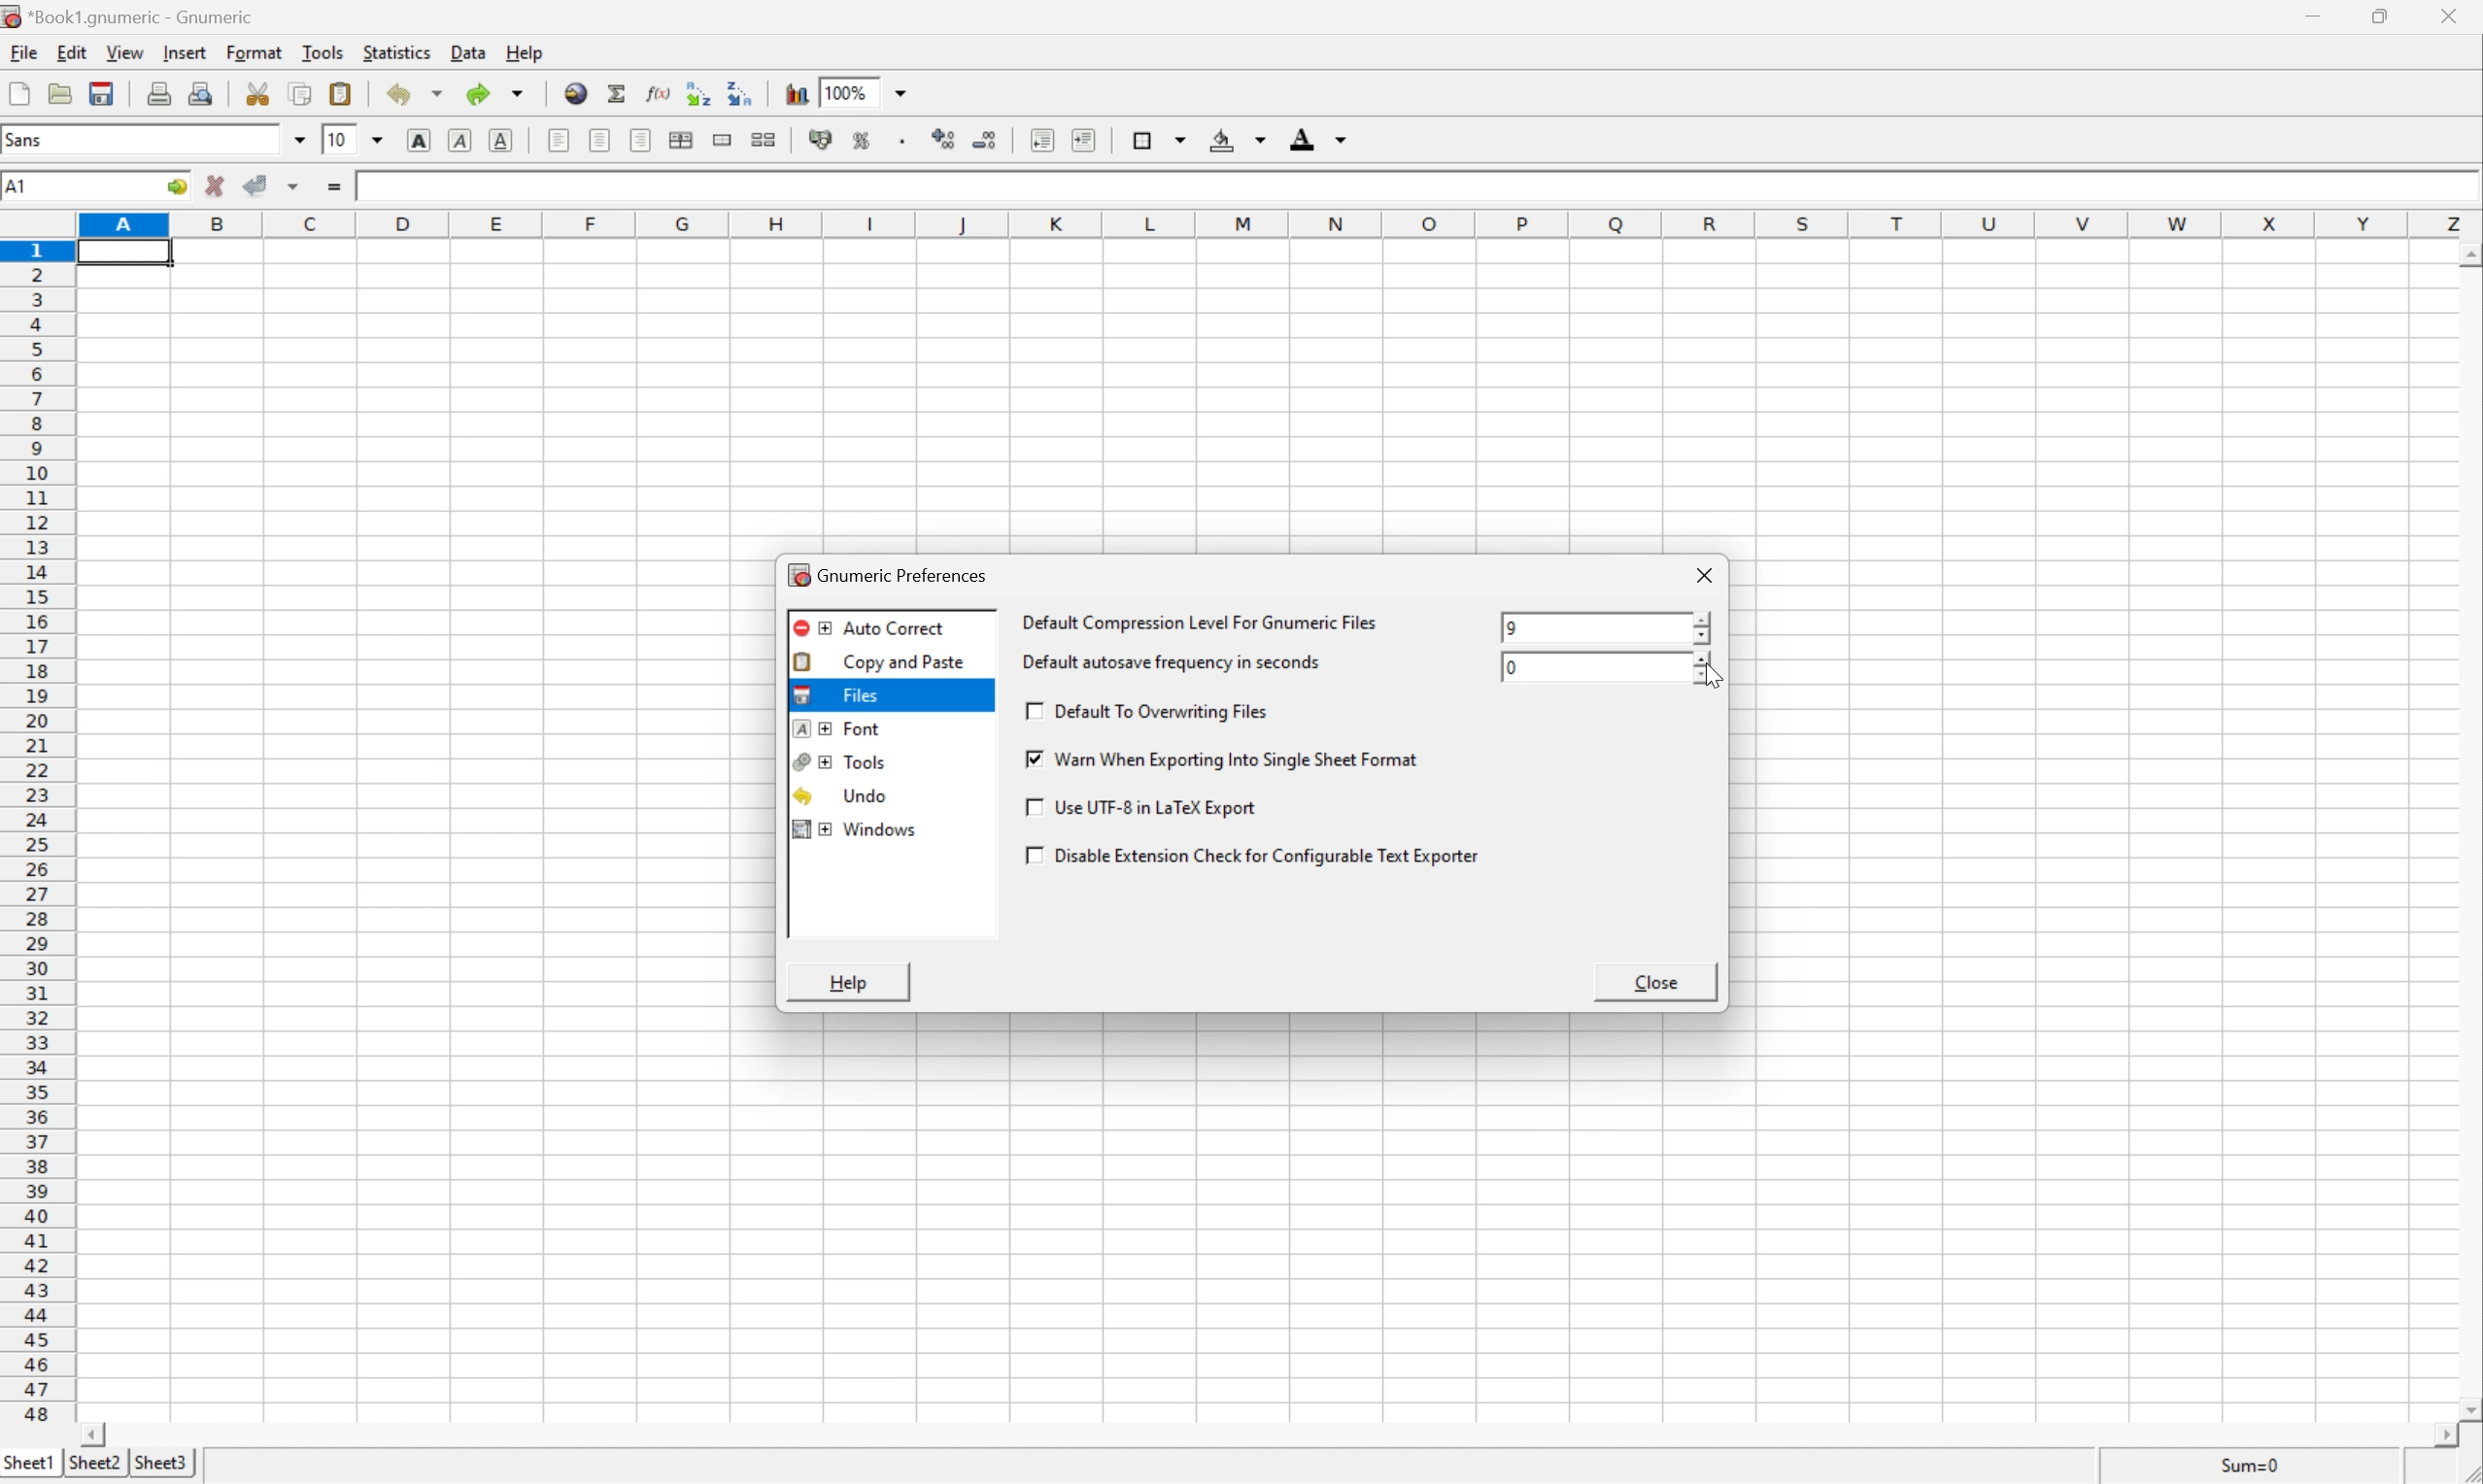  What do you see at coordinates (945, 139) in the screenshot?
I see `increase number of decimals displayed` at bounding box center [945, 139].